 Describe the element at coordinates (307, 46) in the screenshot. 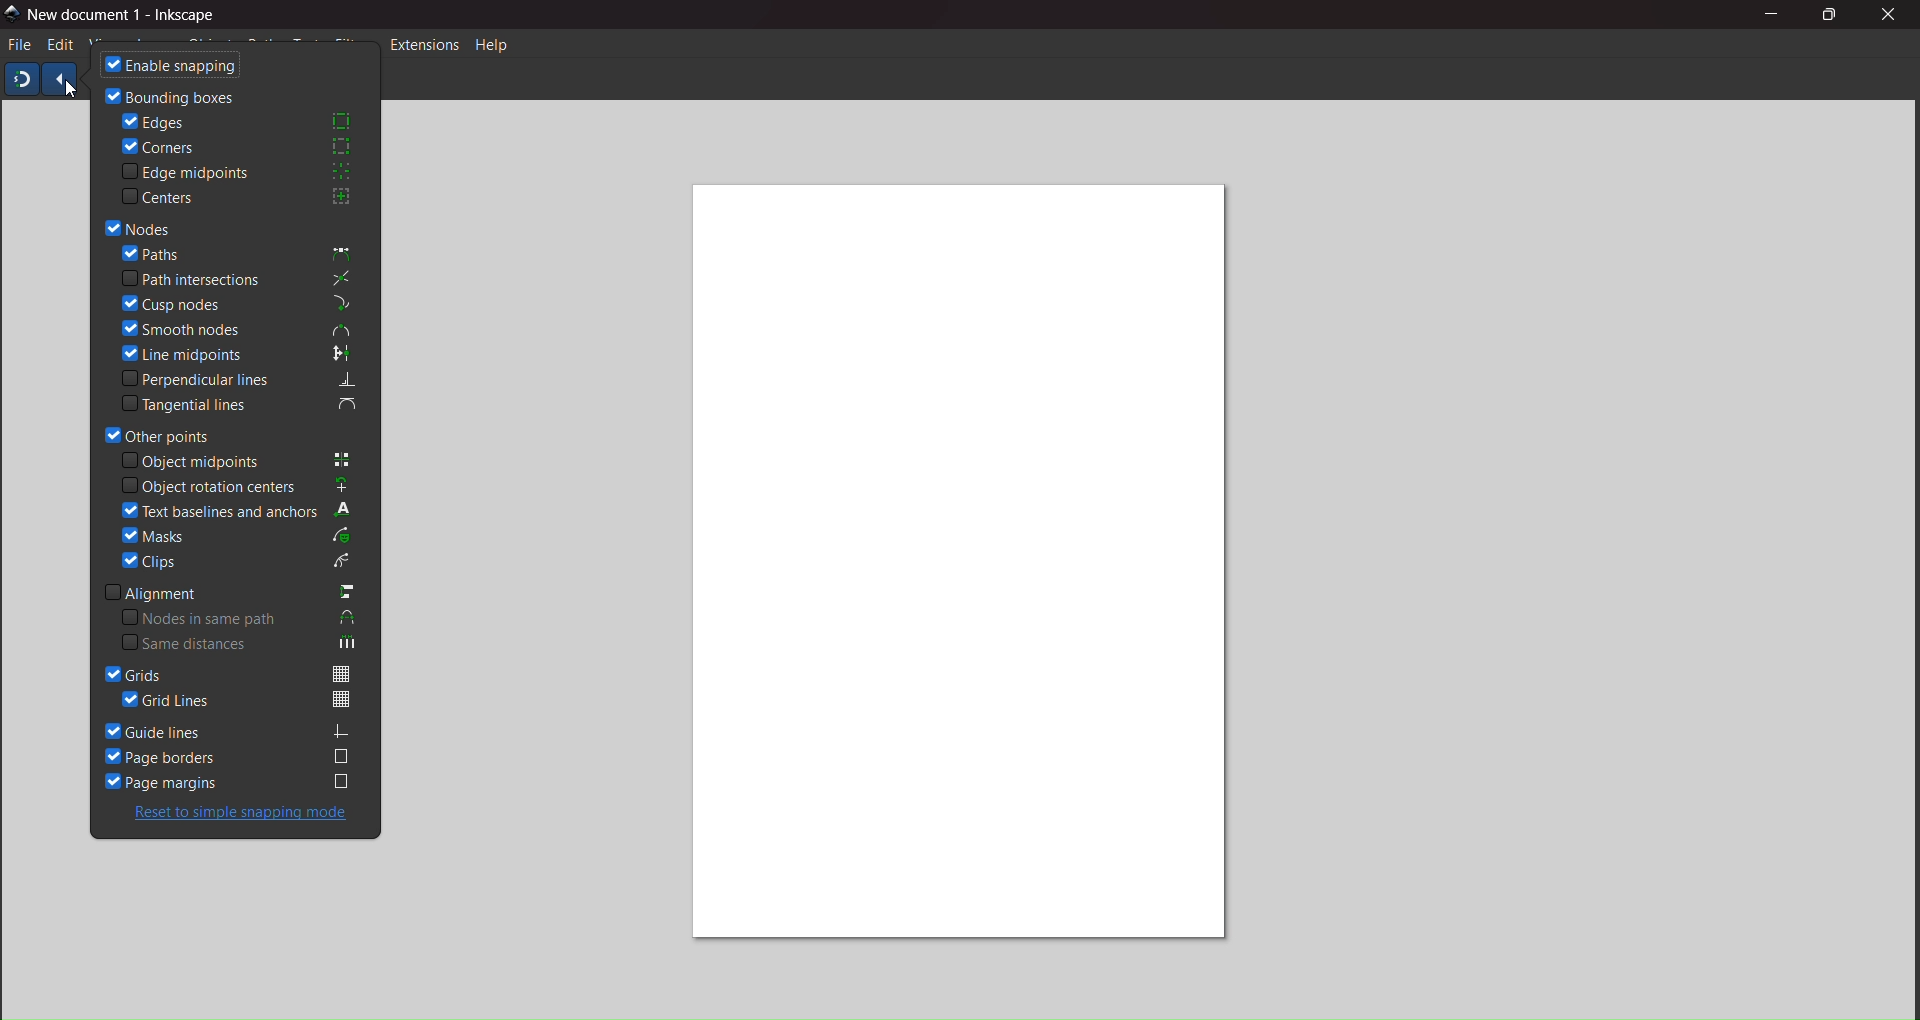

I see `Text` at that location.